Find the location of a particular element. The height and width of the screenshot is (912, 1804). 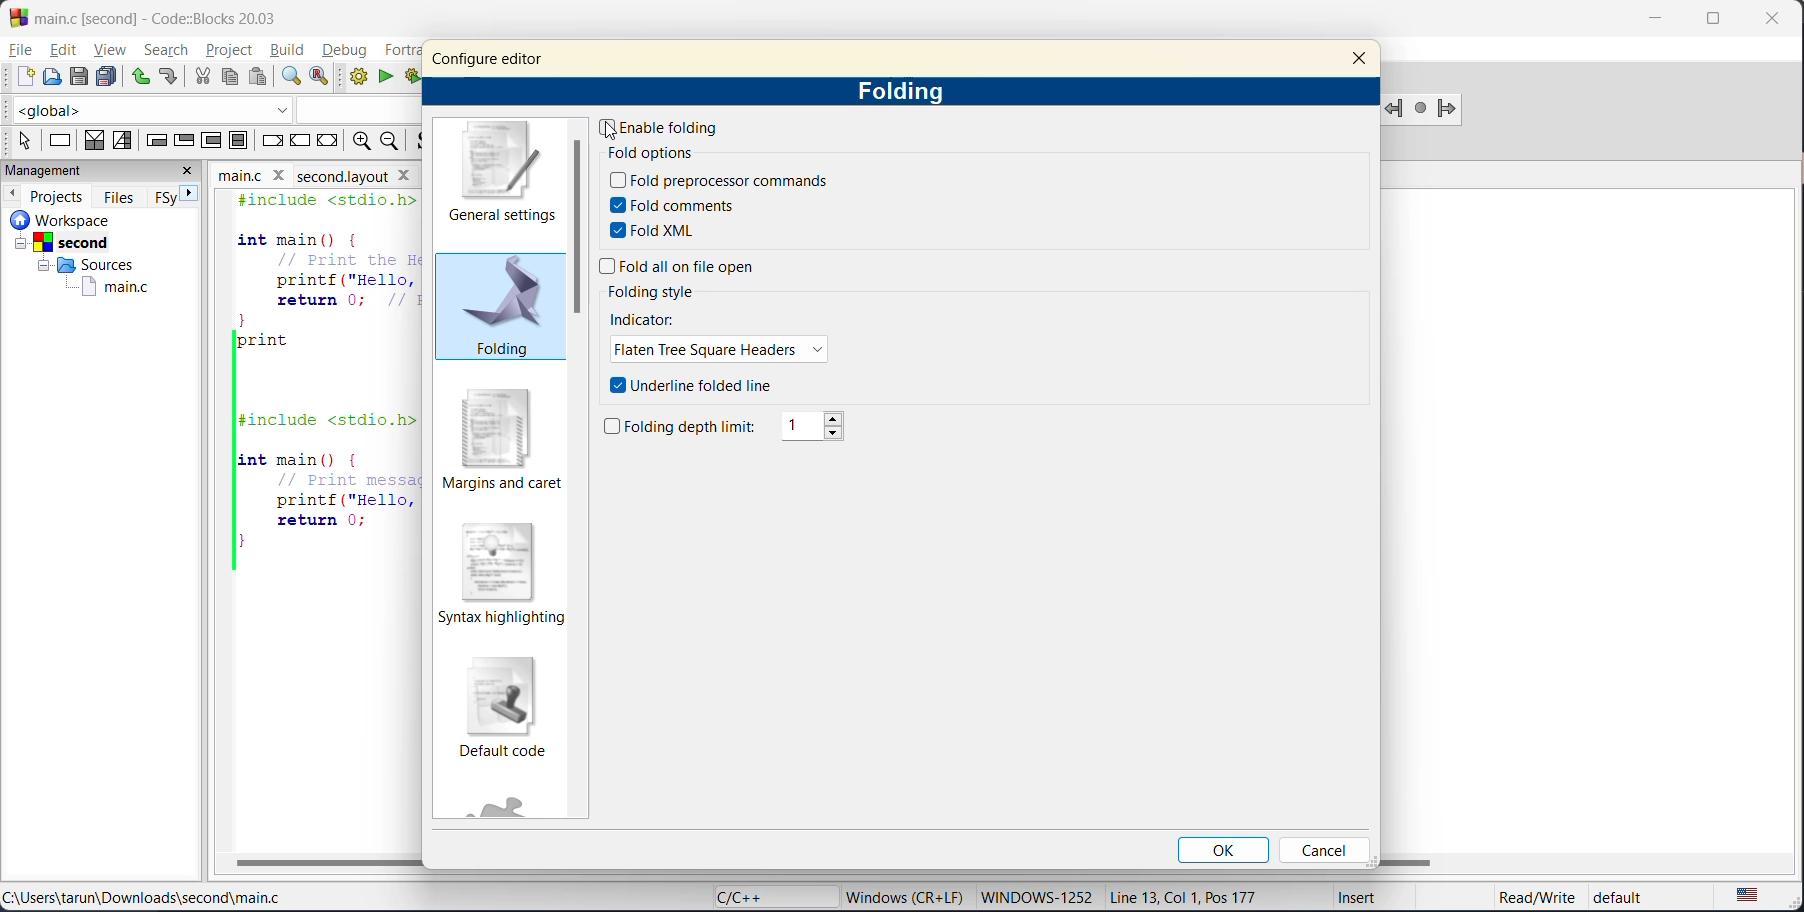

Second layout is located at coordinates (367, 173).